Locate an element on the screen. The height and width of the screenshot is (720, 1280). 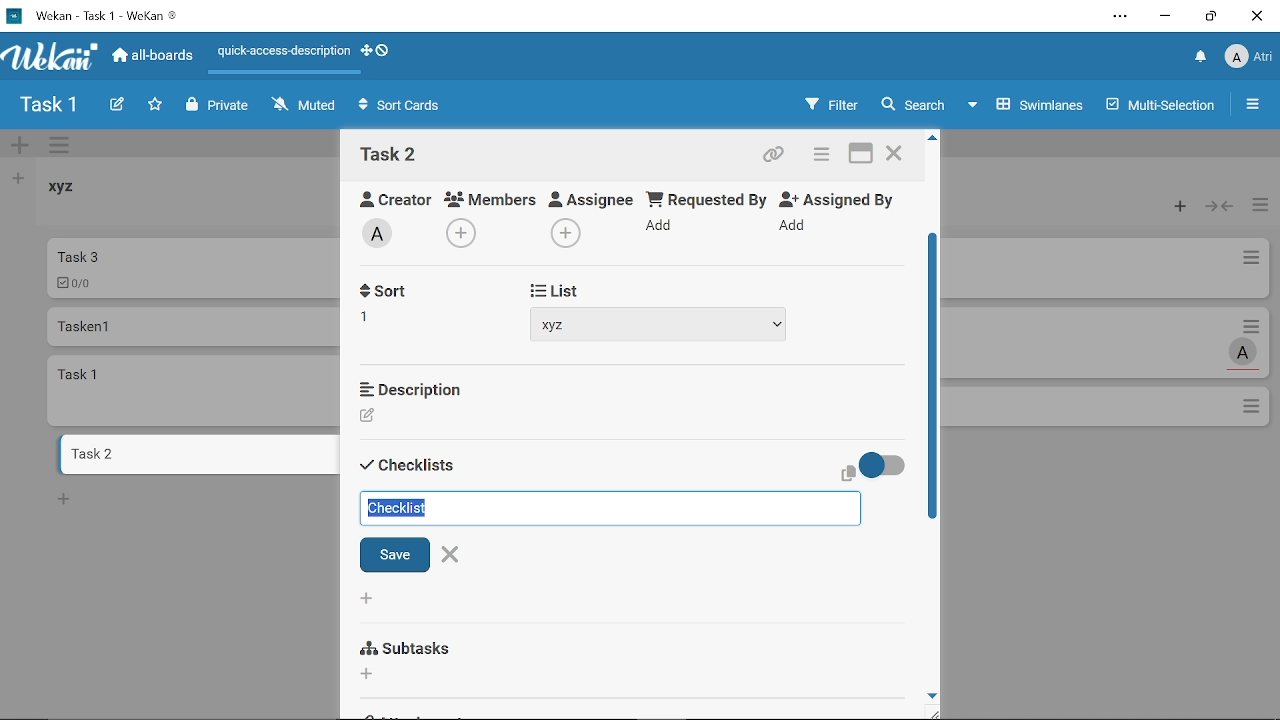
Collapse is located at coordinates (1221, 207).